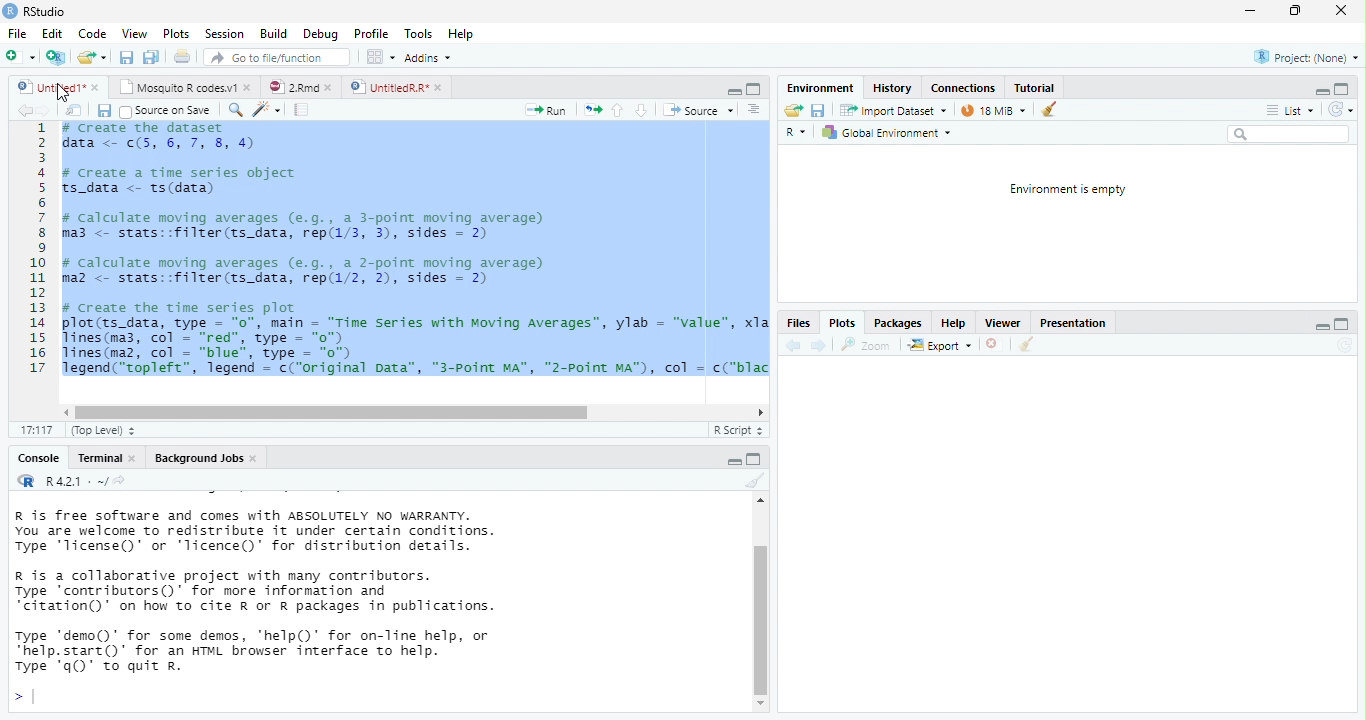 The image size is (1366, 720). What do you see at coordinates (24, 480) in the screenshot?
I see `R` at bounding box center [24, 480].